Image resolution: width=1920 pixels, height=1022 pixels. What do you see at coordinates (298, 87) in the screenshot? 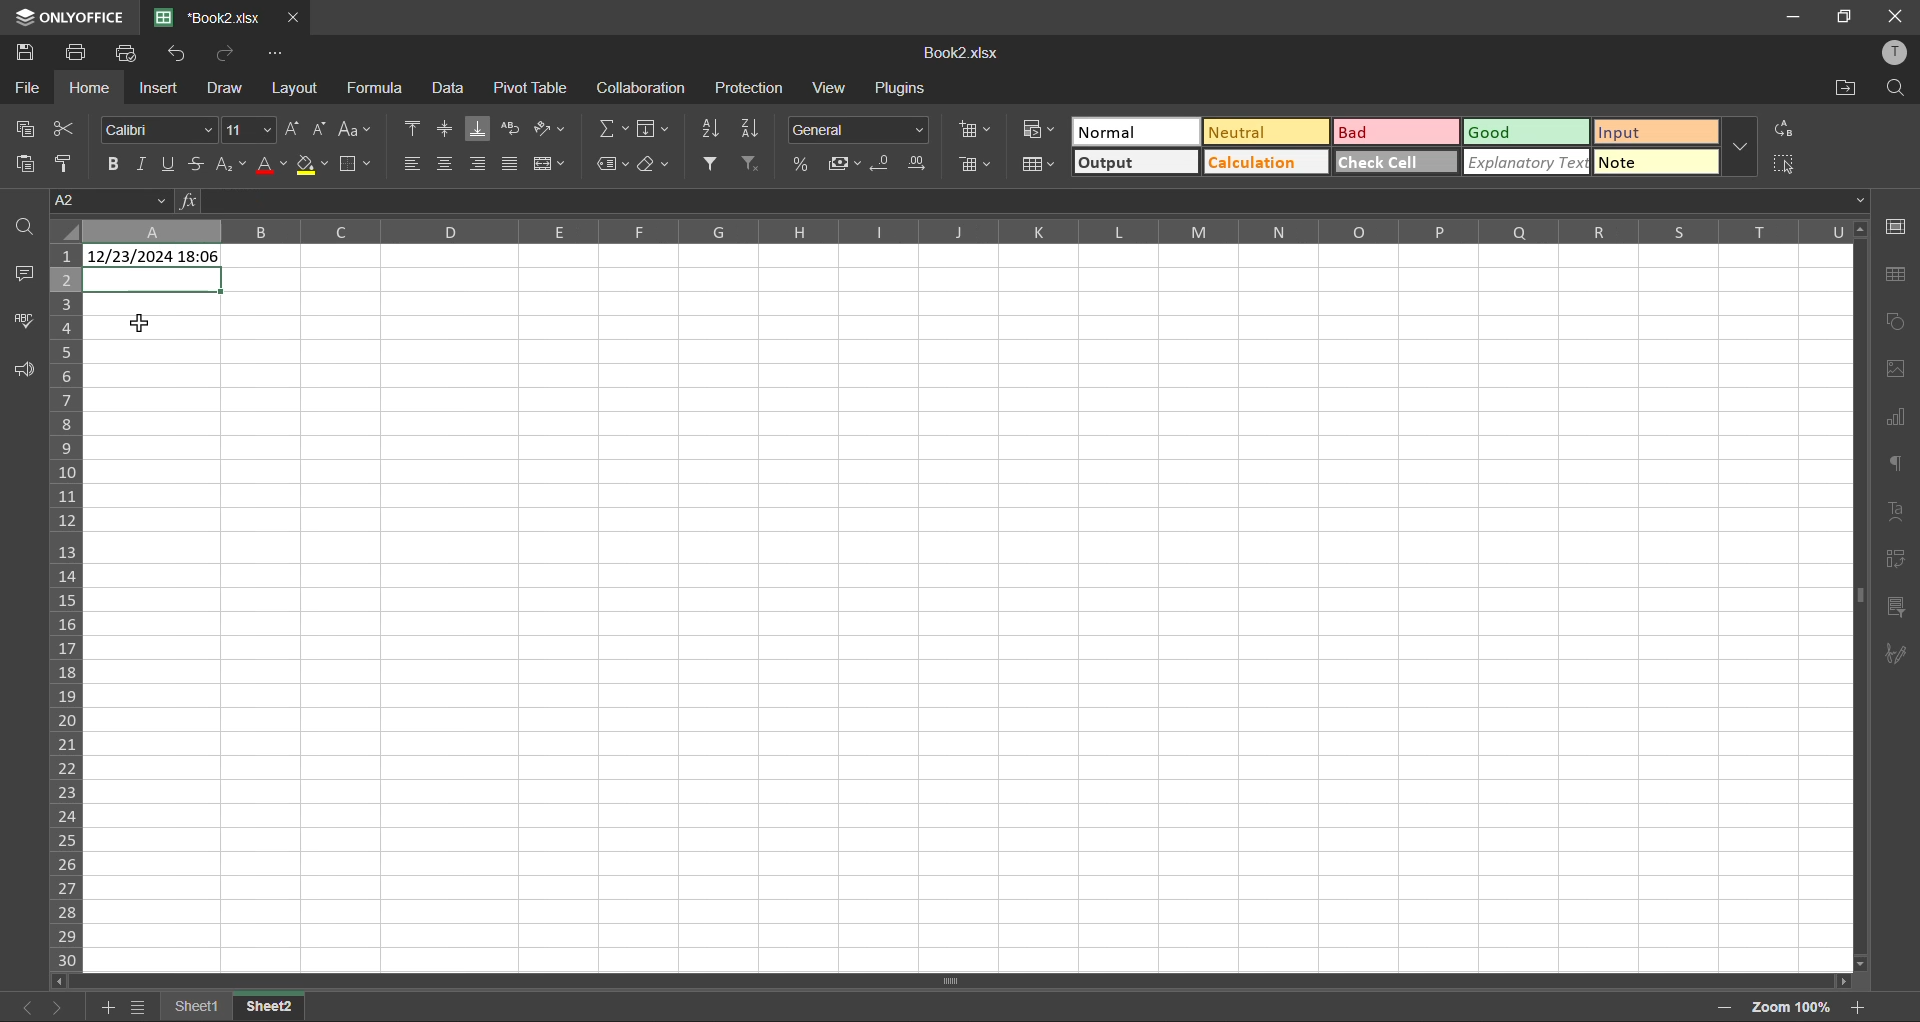
I see `layout` at bounding box center [298, 87].